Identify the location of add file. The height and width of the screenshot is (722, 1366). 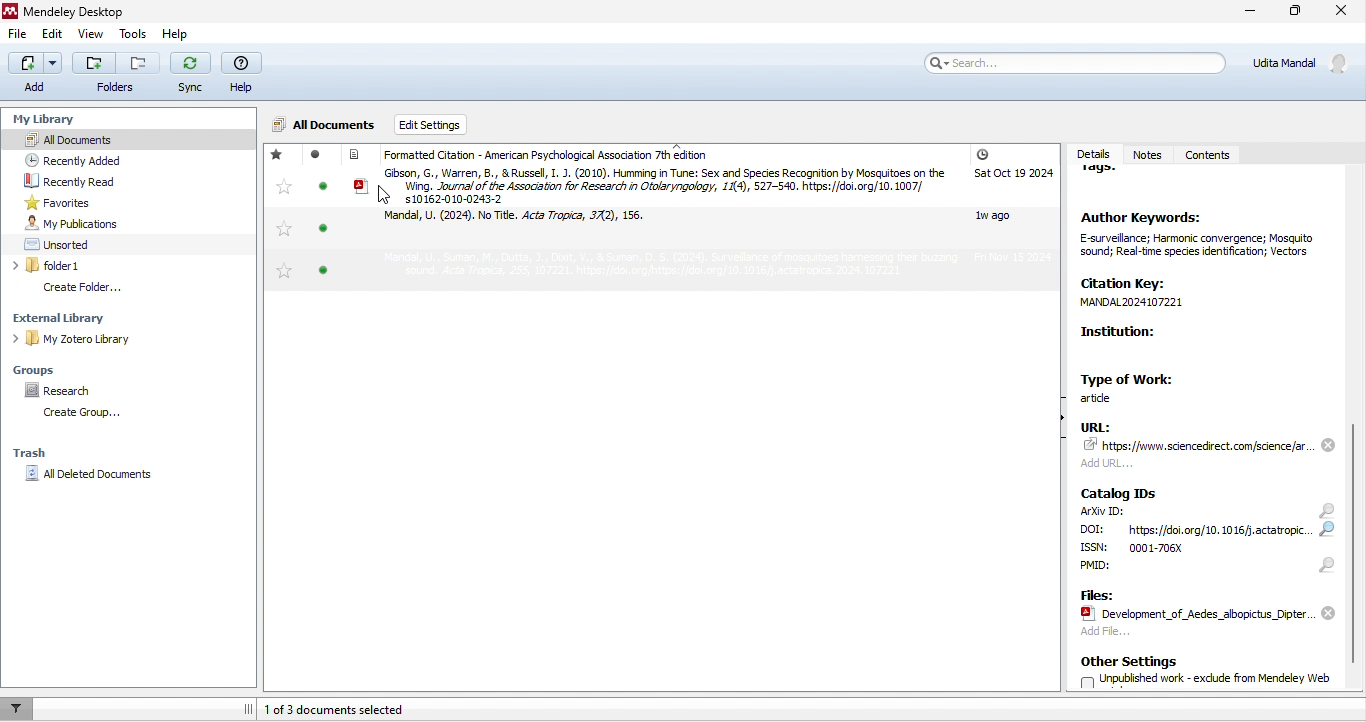
(1156, 635).